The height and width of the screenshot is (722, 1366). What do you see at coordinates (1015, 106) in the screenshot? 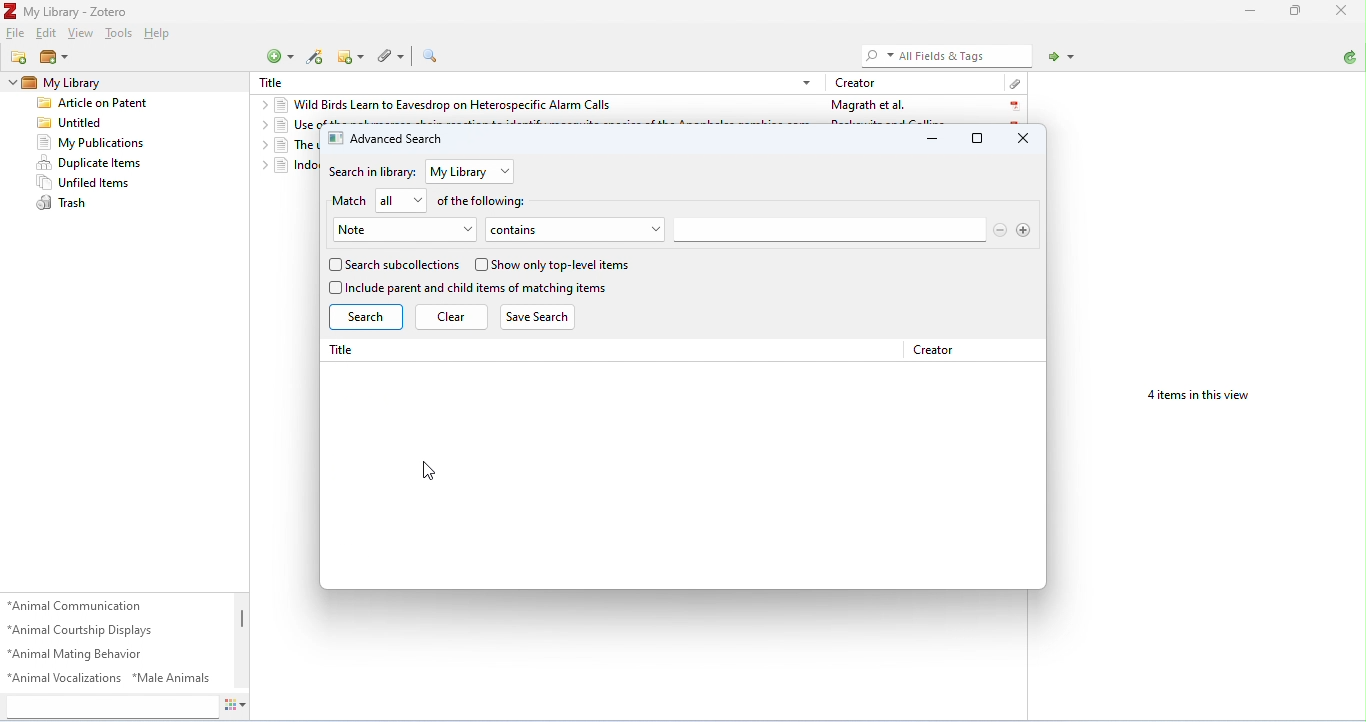
I see `pdf icon` at bounding box center [1015, 106].